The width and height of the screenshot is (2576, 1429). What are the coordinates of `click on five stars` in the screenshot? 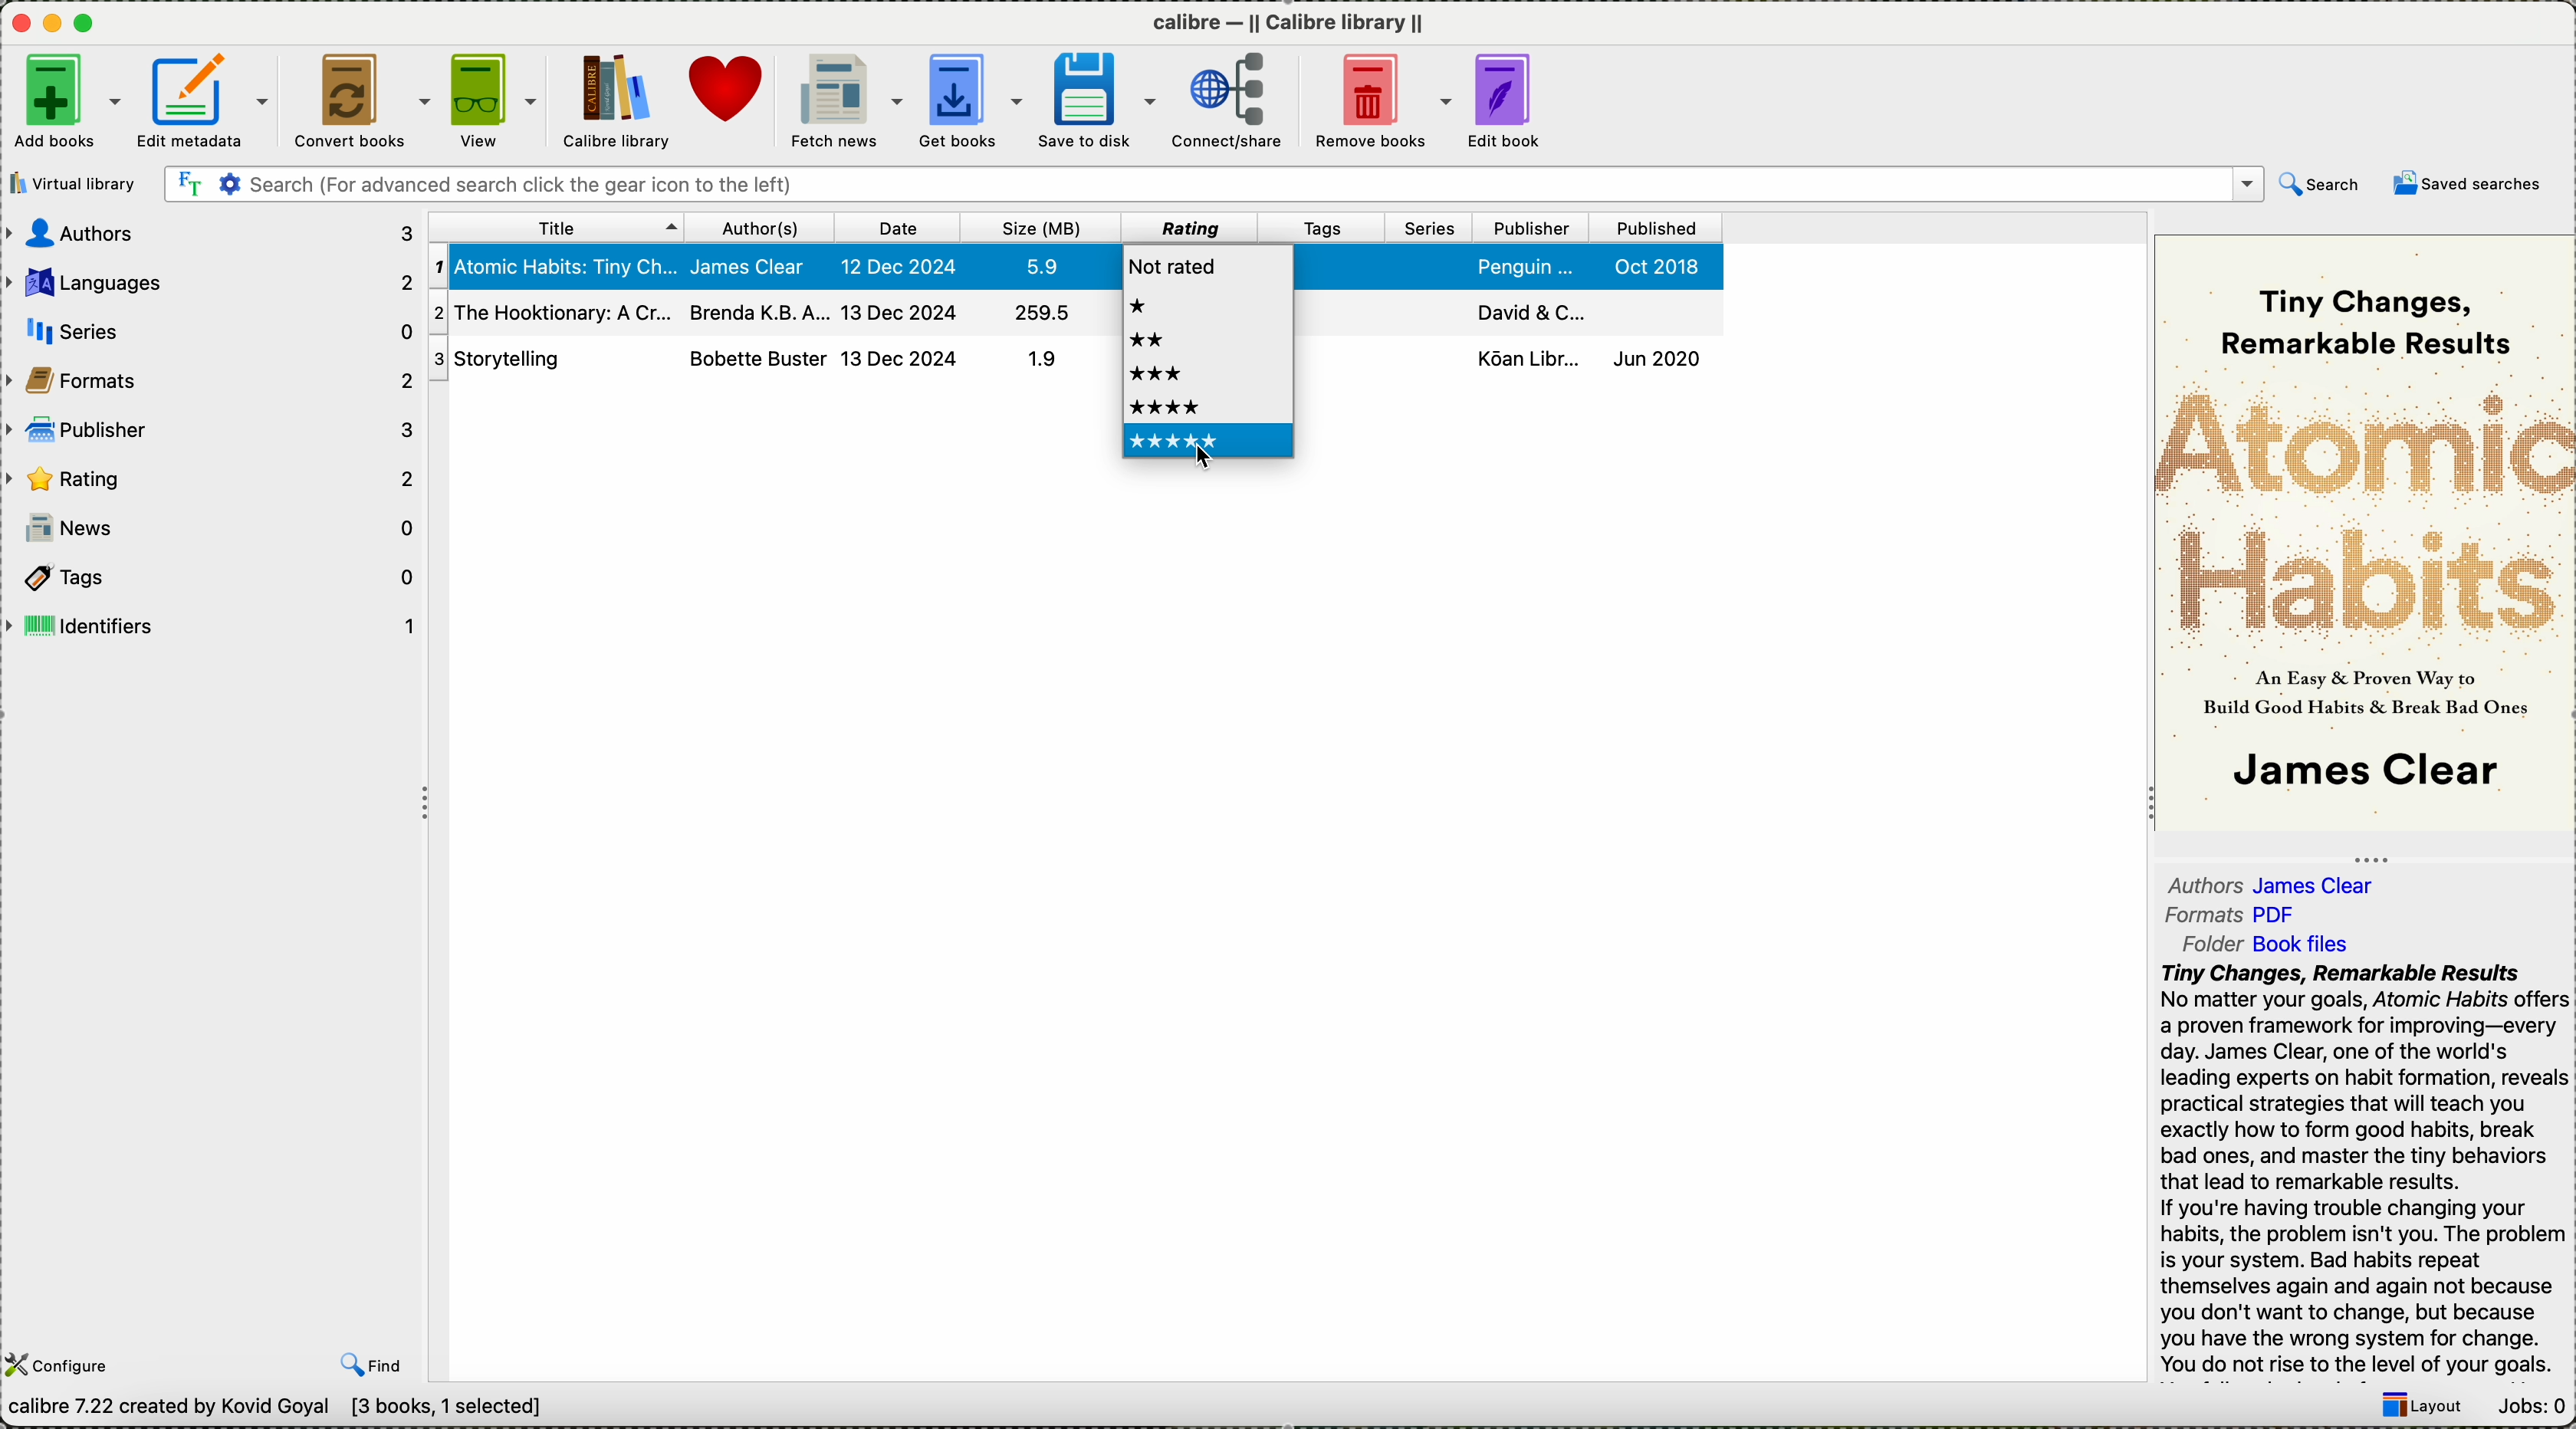 It's located at (1209, 447).